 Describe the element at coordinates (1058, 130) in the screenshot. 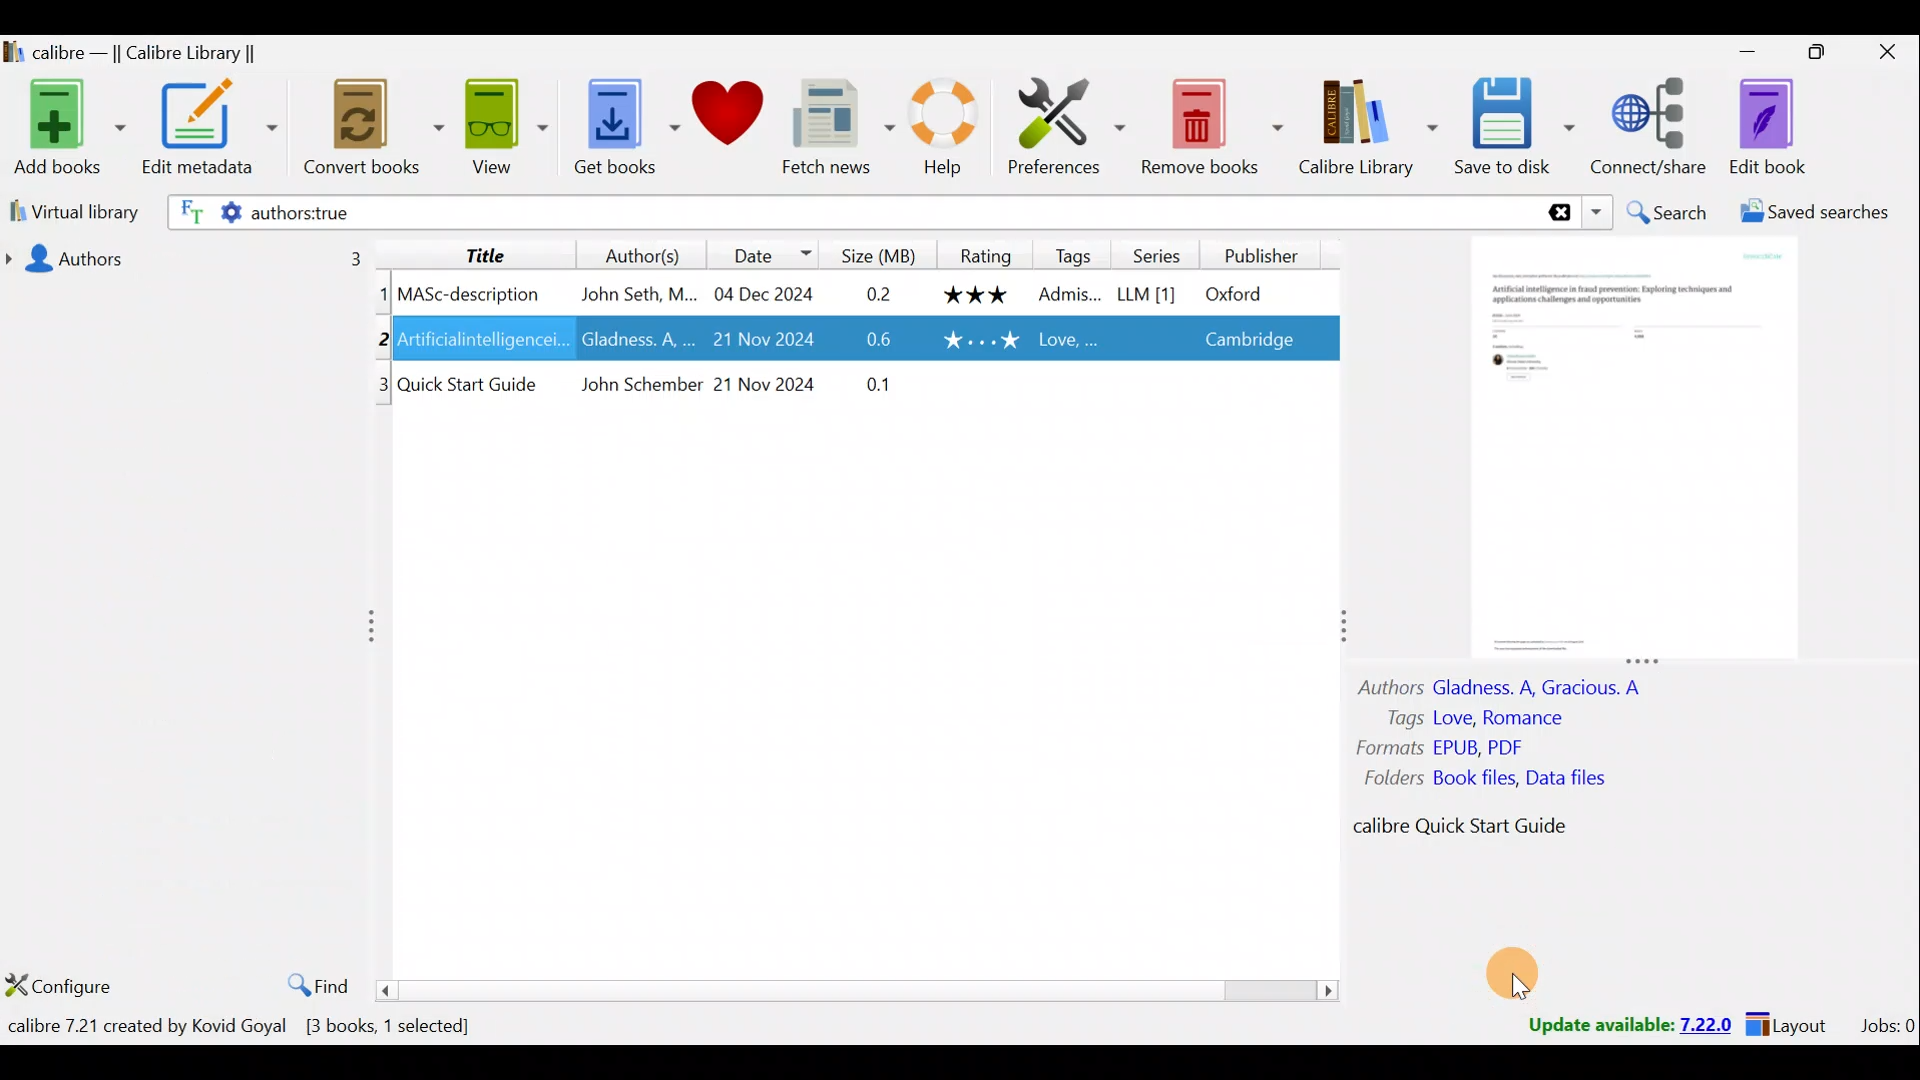

I see `Preferences` at that location.